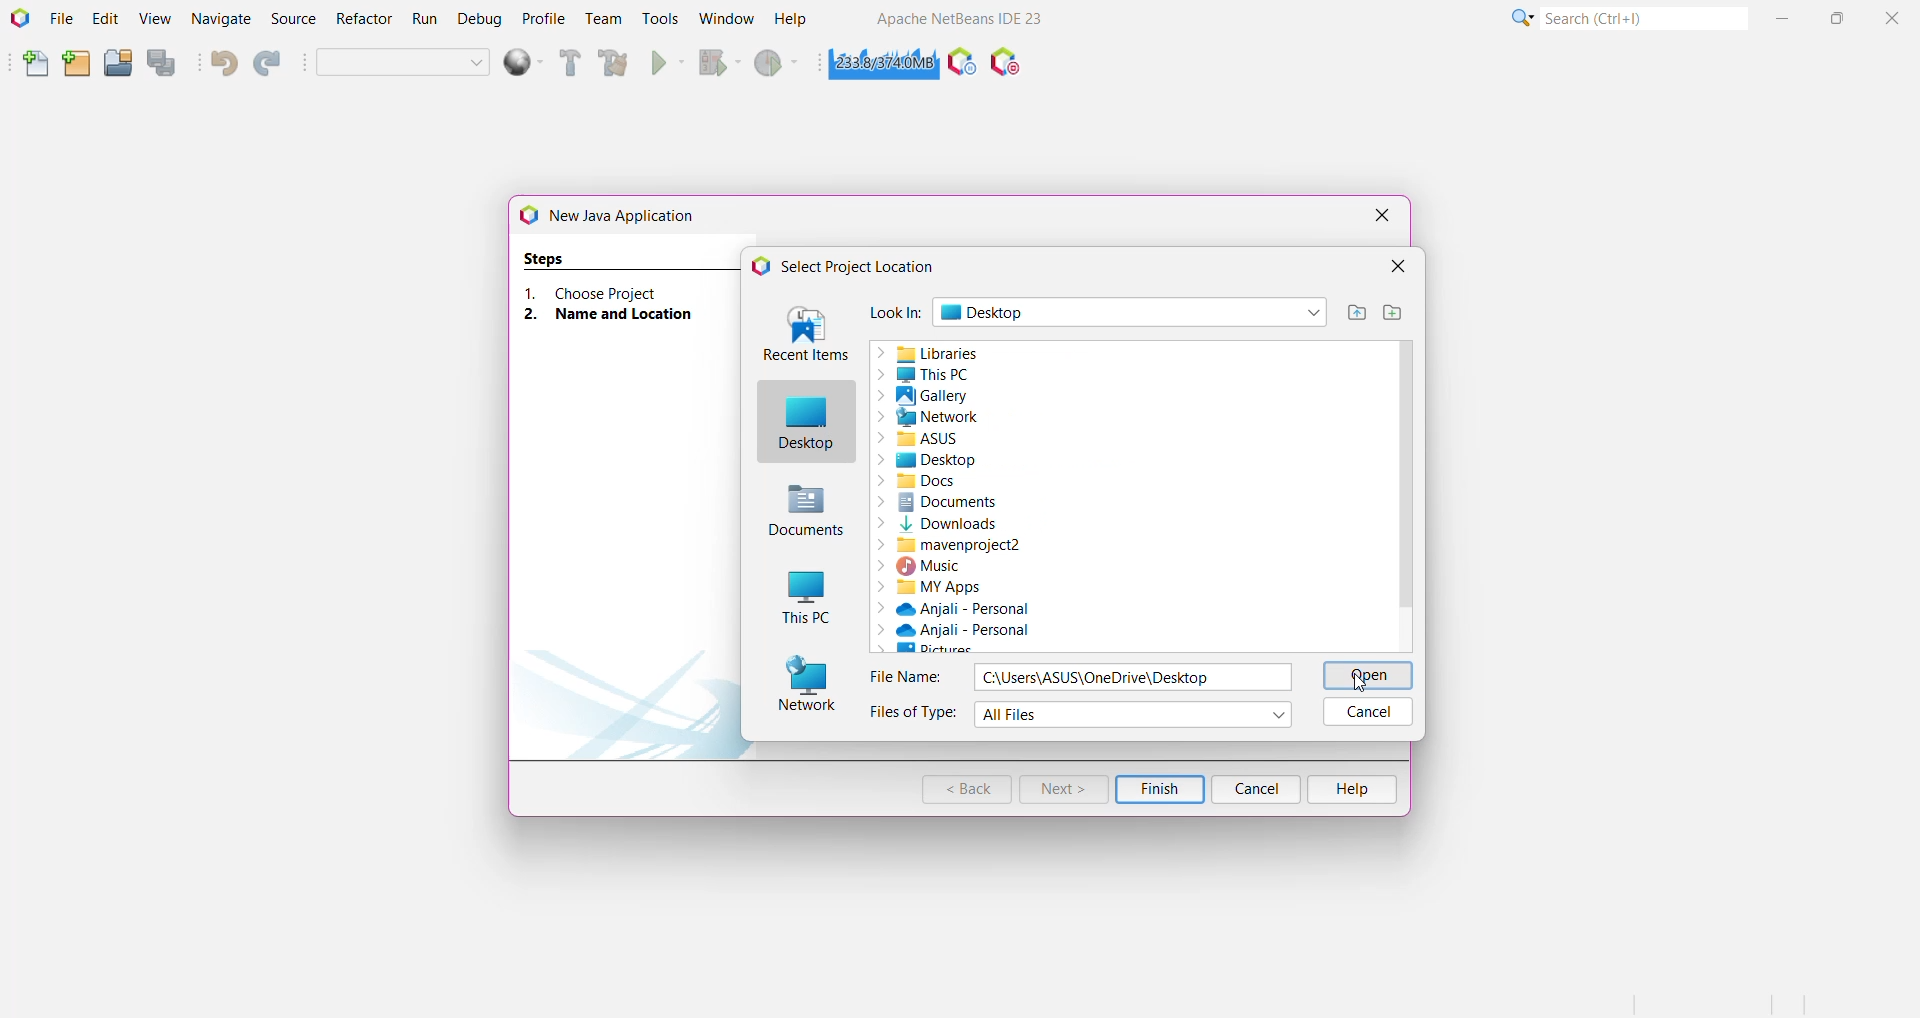  What do you see at coordinates (1135, 715) in the screenshot?
I see `Select File types` at bounding box center [1135, 715].